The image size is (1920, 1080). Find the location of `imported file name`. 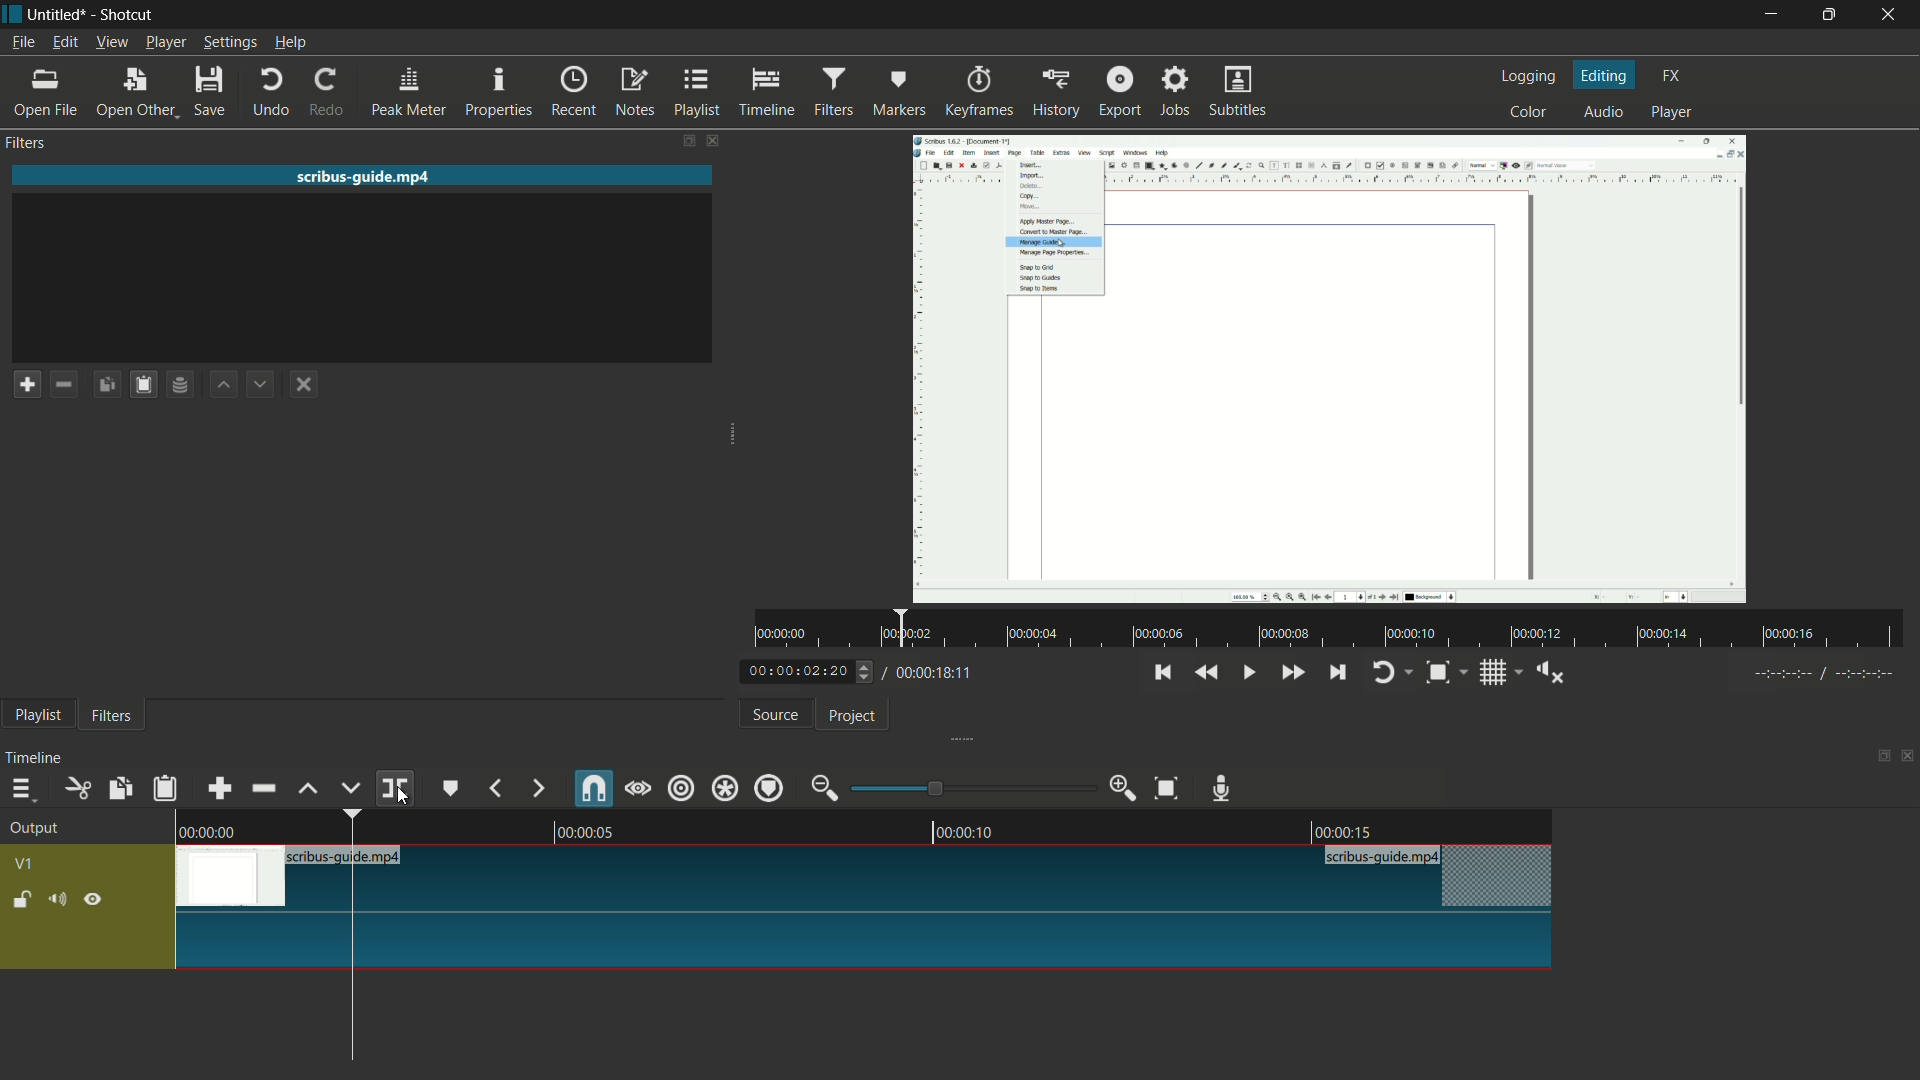

imported file name is located at coordinates (364, 175).